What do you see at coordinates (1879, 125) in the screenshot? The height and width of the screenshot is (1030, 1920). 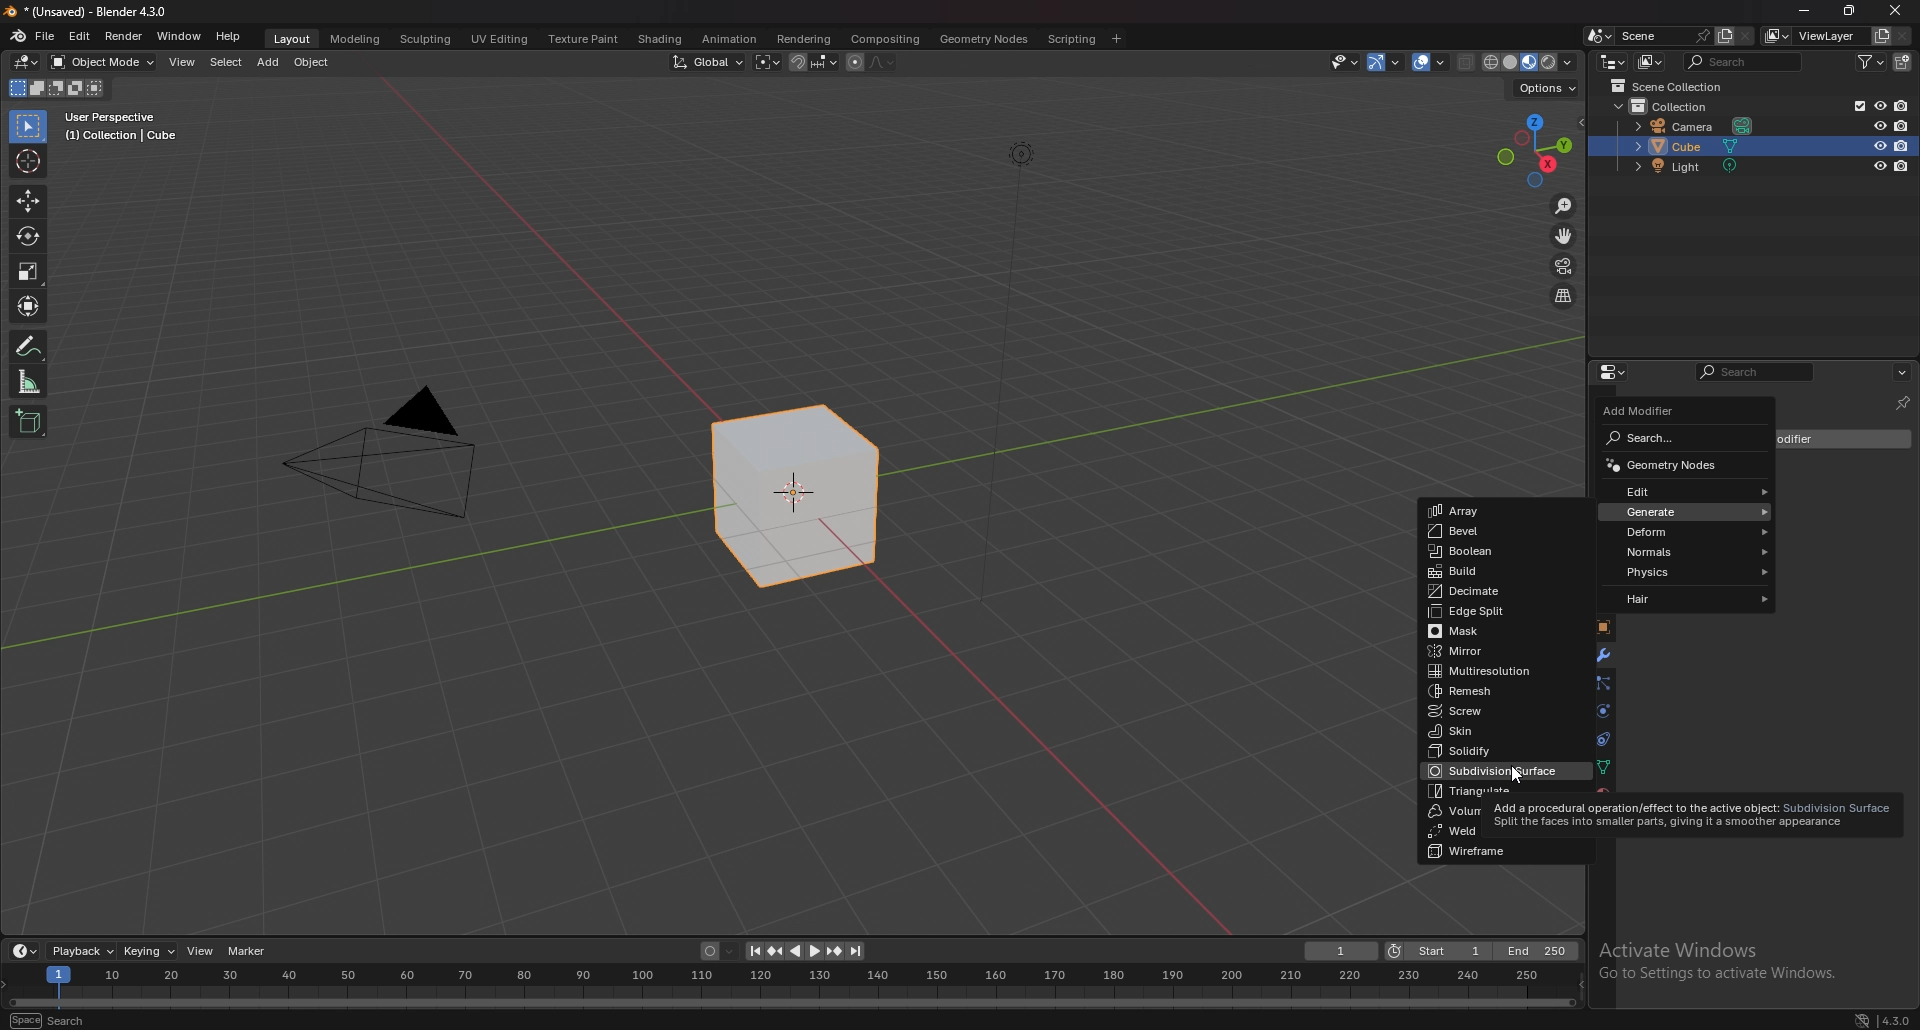 I see `hide in viewport` at bounding box center [1879, 125].